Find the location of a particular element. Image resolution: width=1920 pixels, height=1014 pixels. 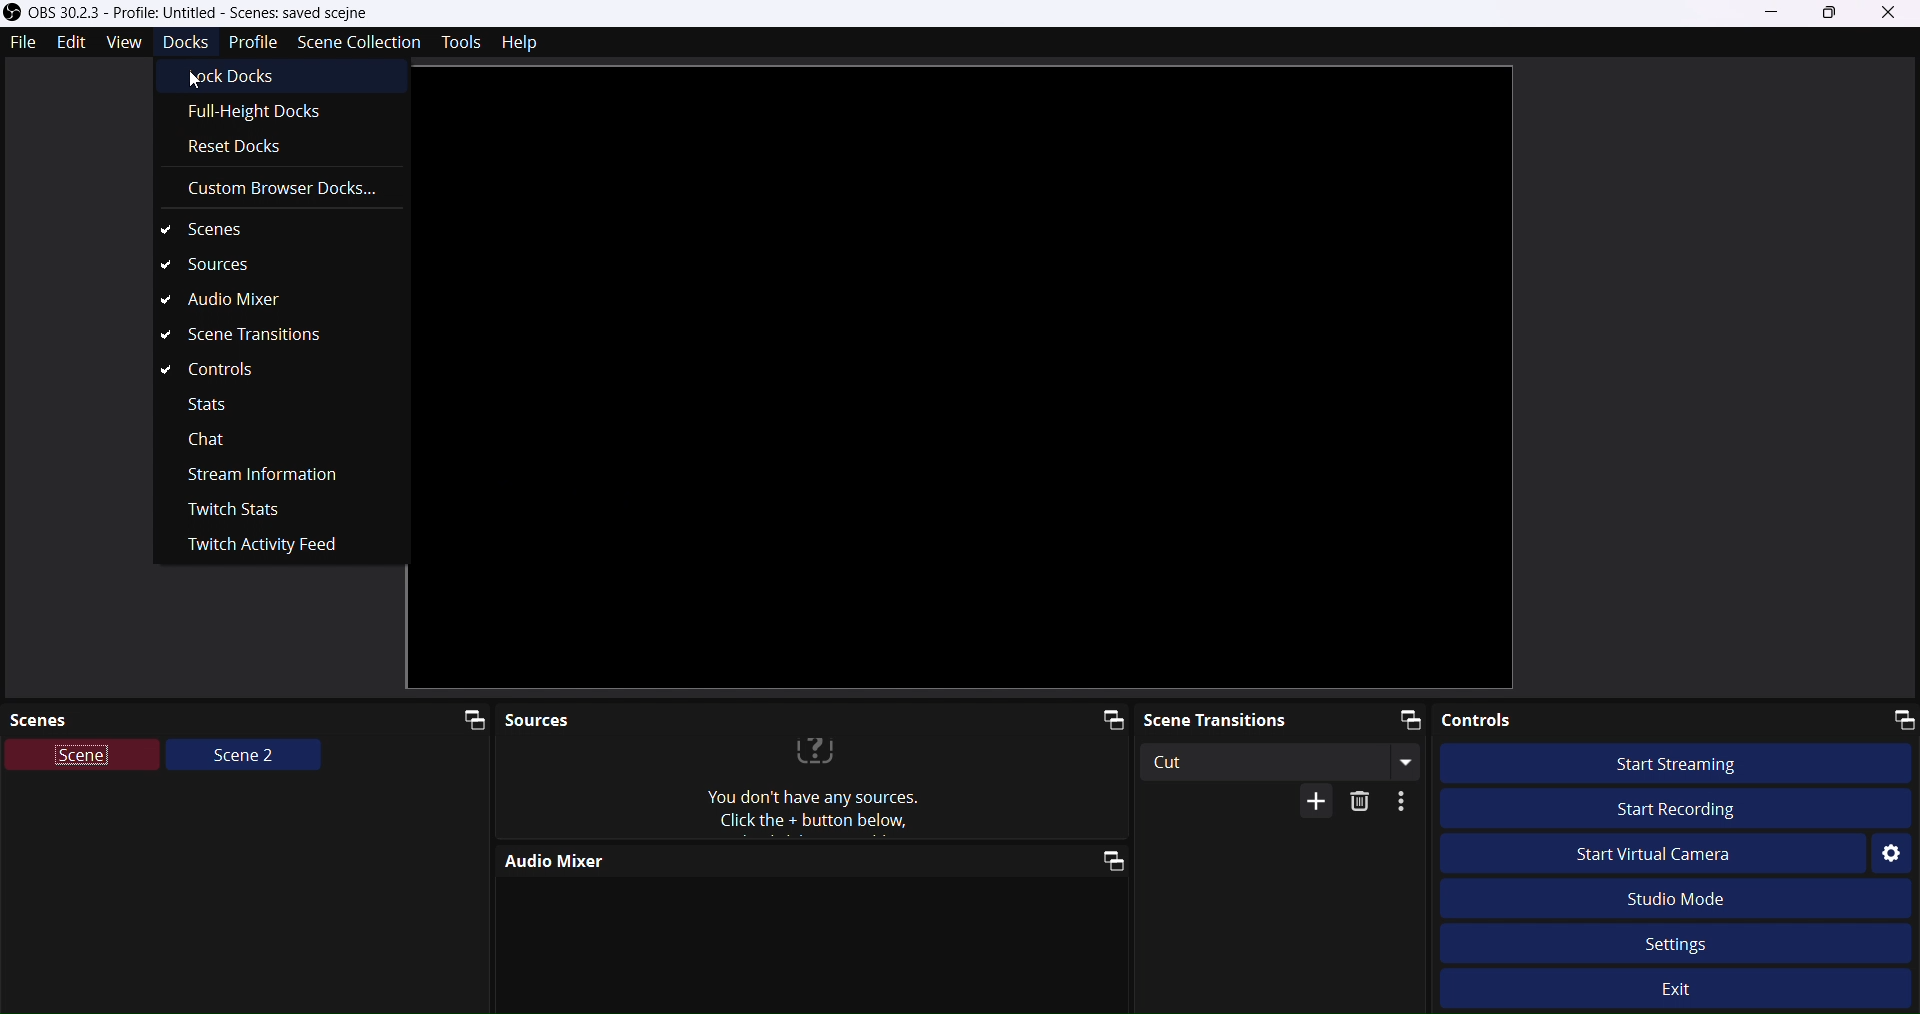

Docks is located at coordinates (182, 43).